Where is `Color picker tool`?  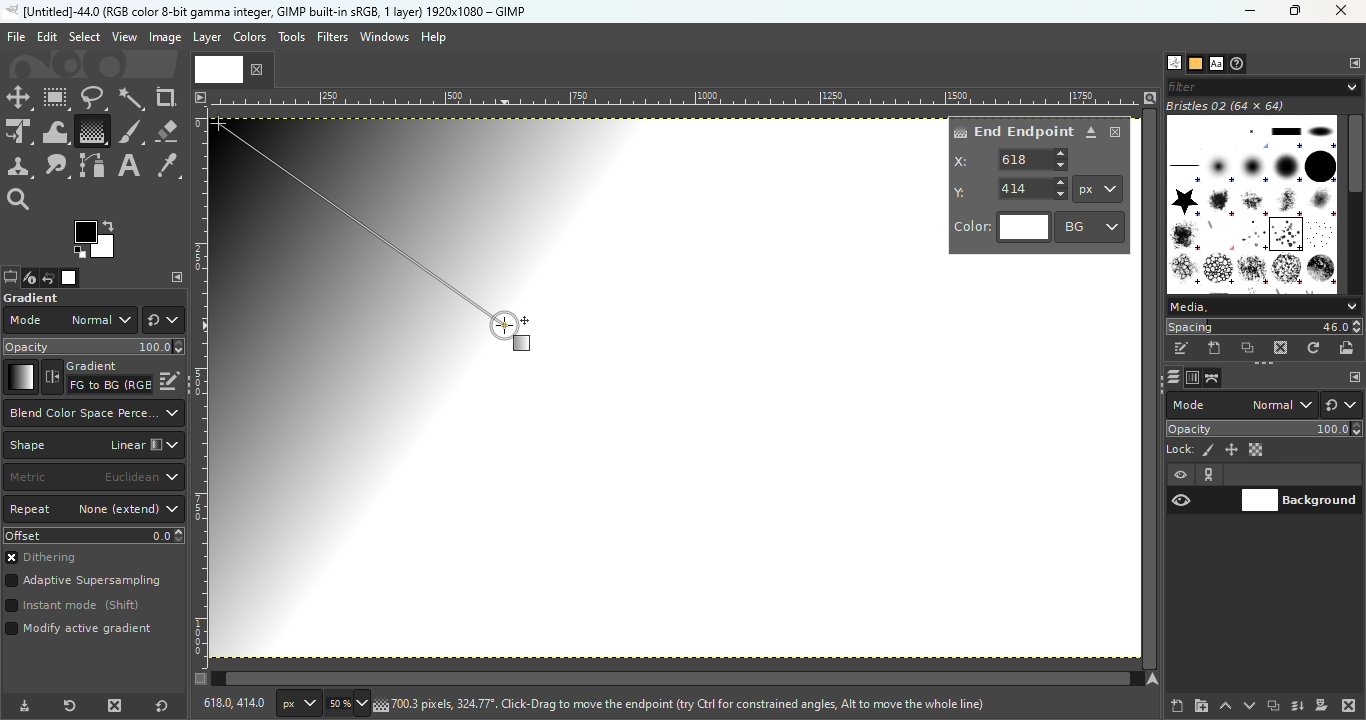 Color picker tool is located at coordinates (168, 167).